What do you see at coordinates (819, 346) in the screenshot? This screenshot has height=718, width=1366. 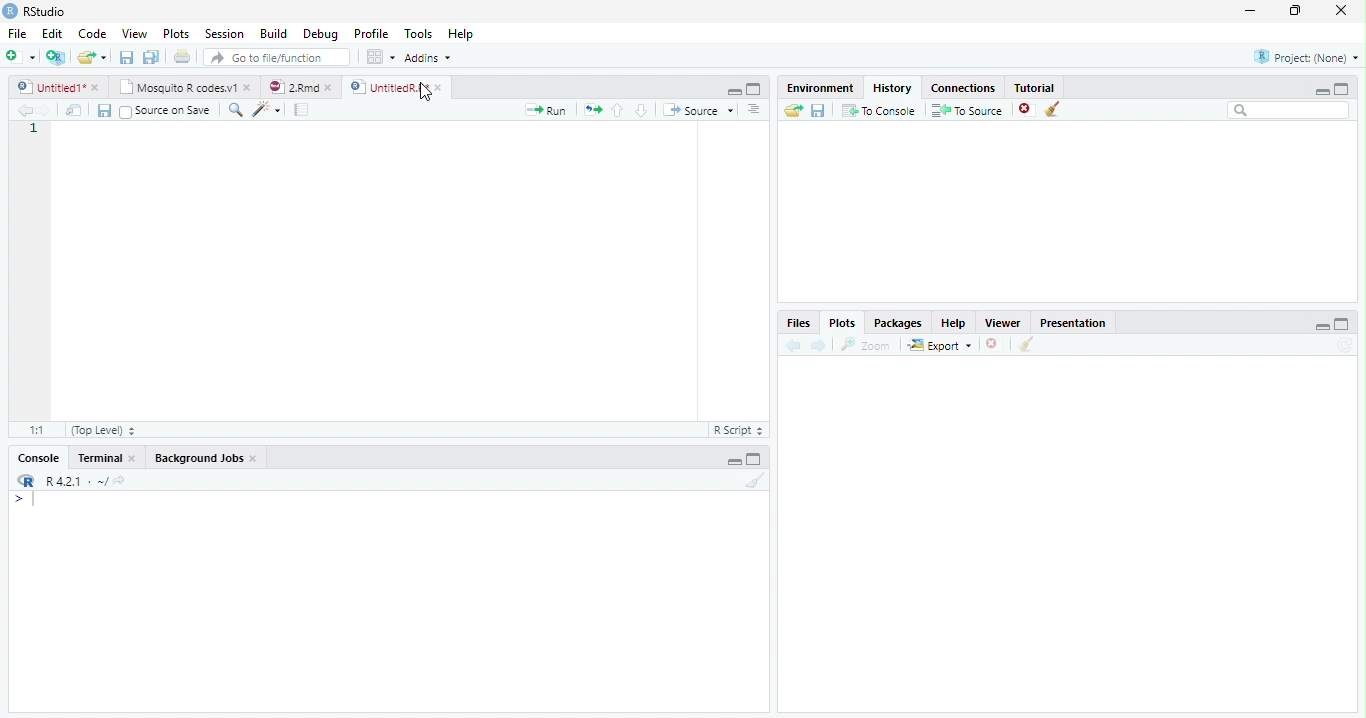 I see `Next` at bounding box center [819, 346].